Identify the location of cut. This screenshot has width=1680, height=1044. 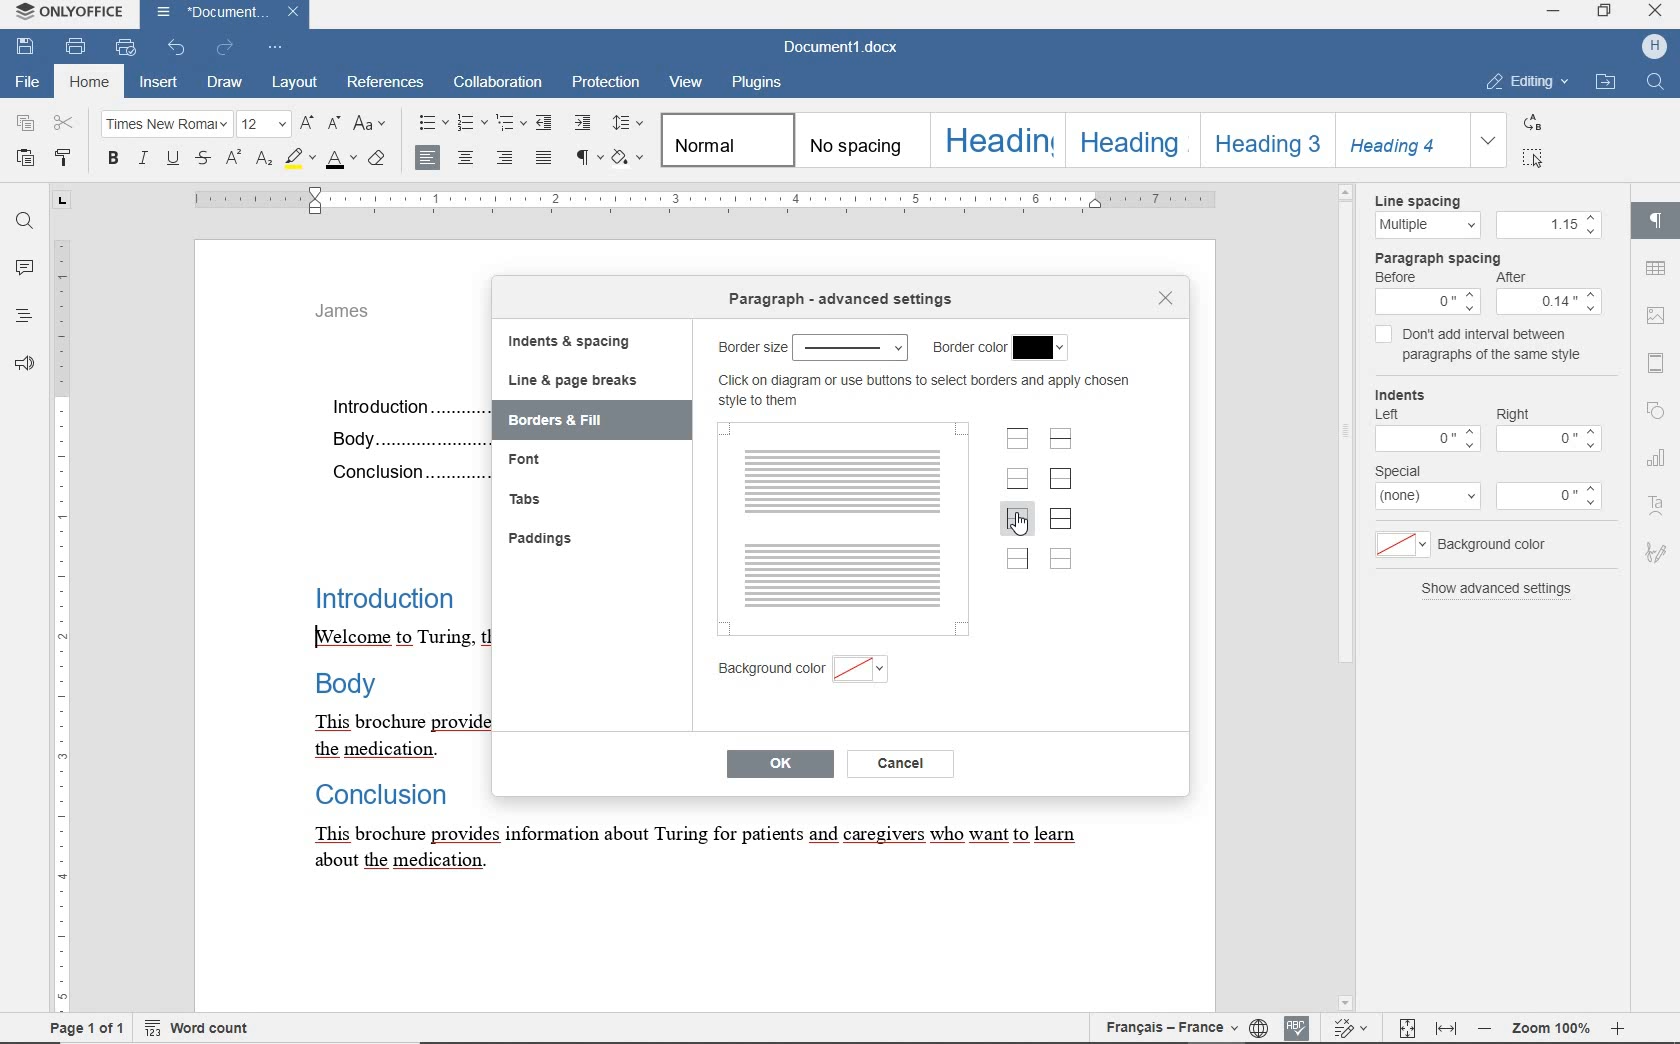
(65, 124).